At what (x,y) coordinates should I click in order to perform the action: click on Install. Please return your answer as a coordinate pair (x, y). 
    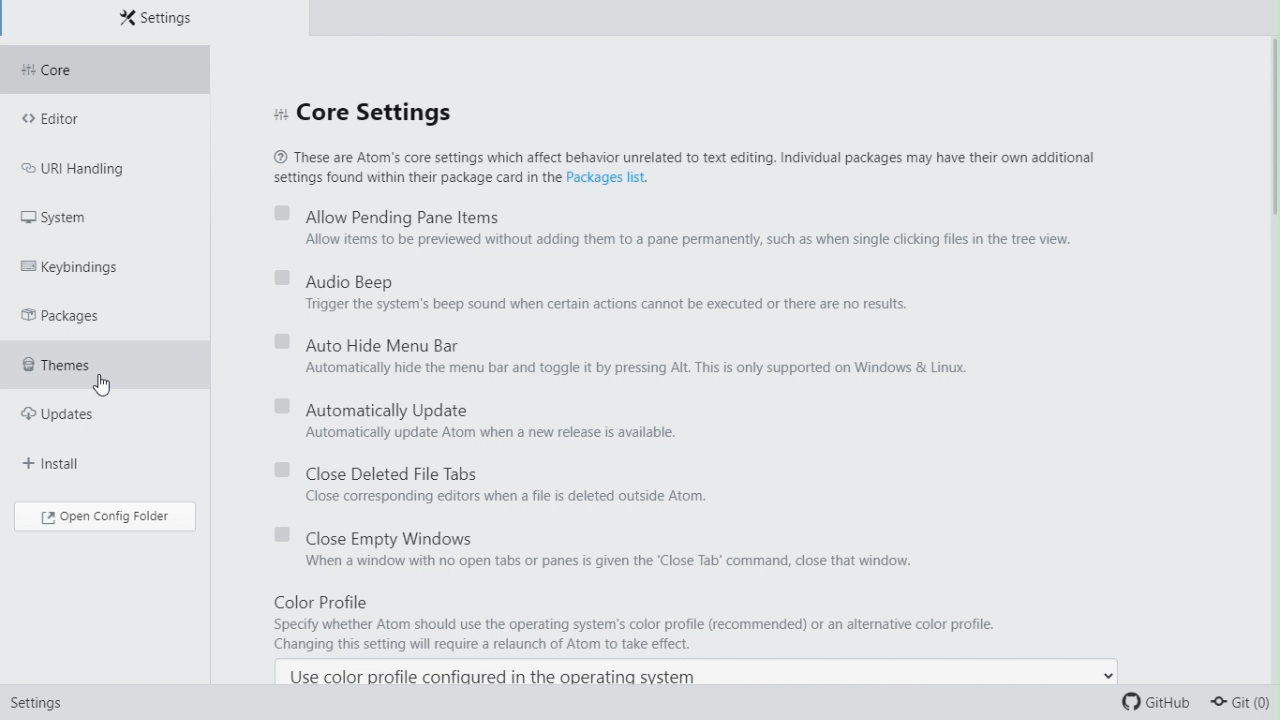
    Looking at the image, I should click on (77, 454).